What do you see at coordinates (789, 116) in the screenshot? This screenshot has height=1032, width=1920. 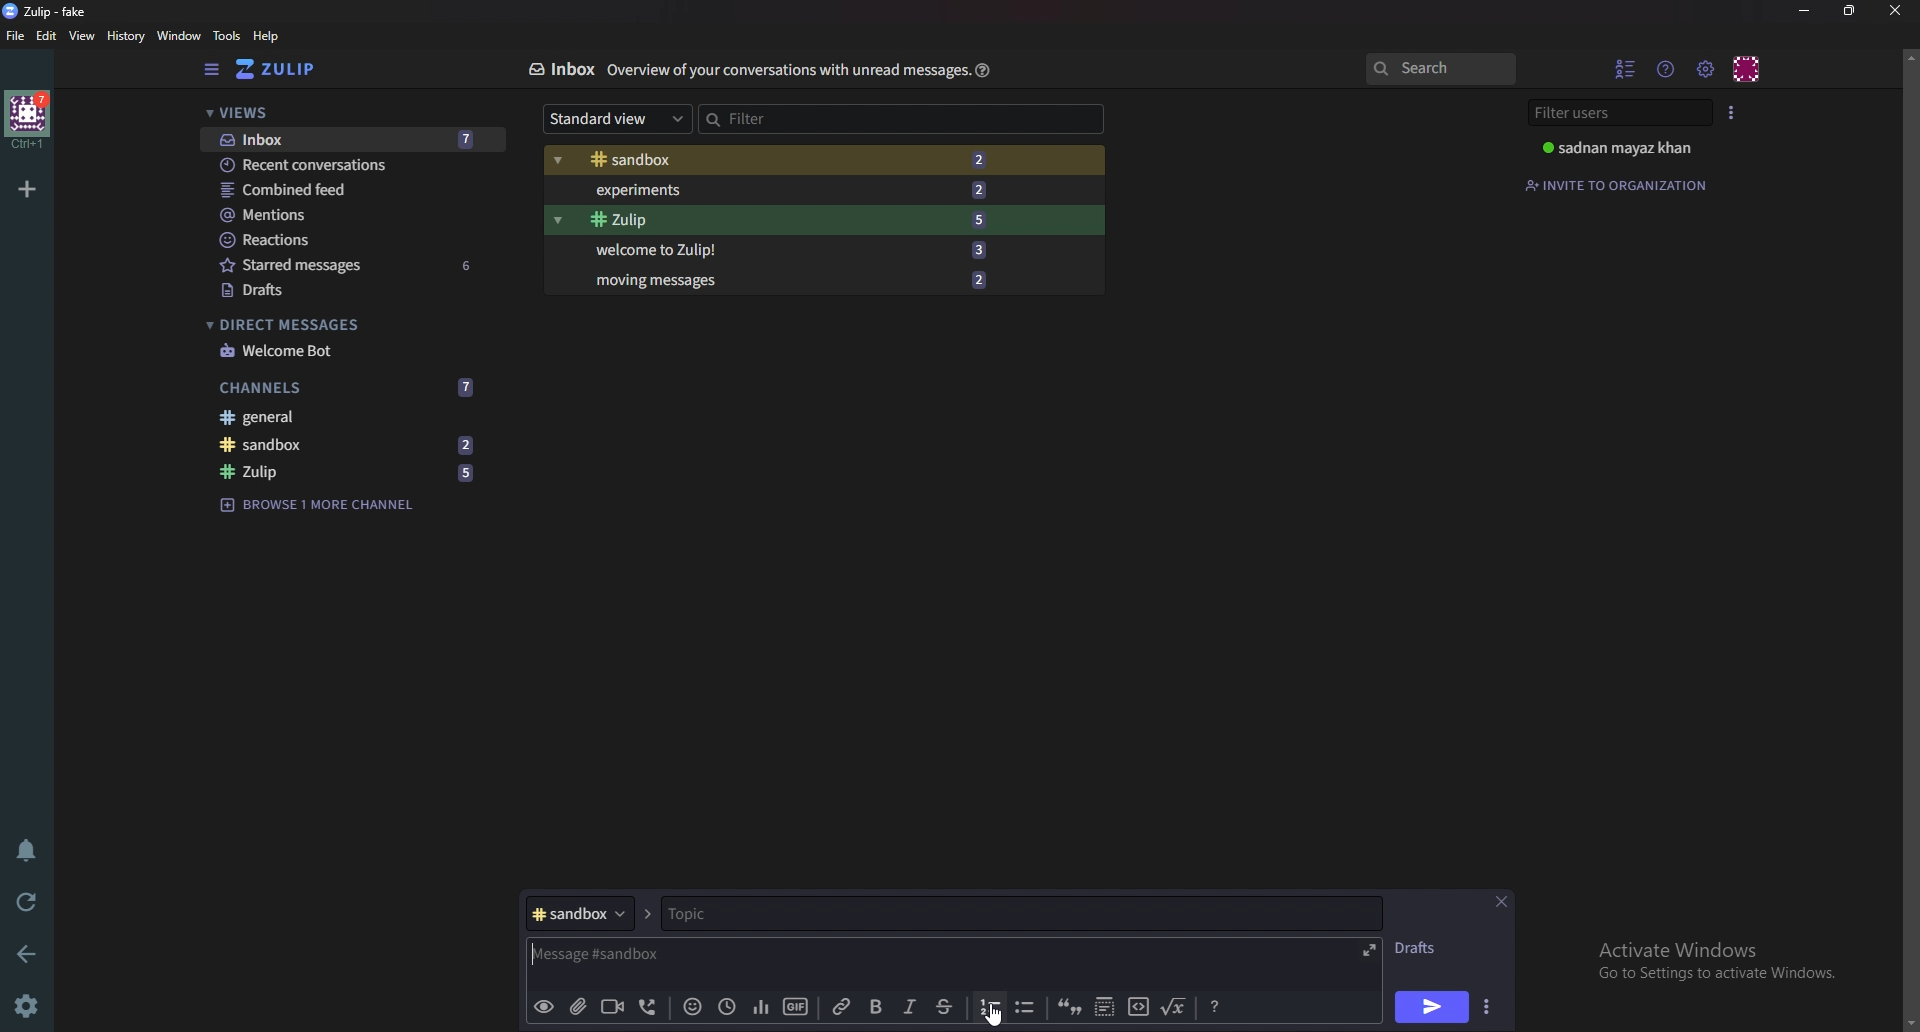 I see `Filter` at bounding box center [789, 116].